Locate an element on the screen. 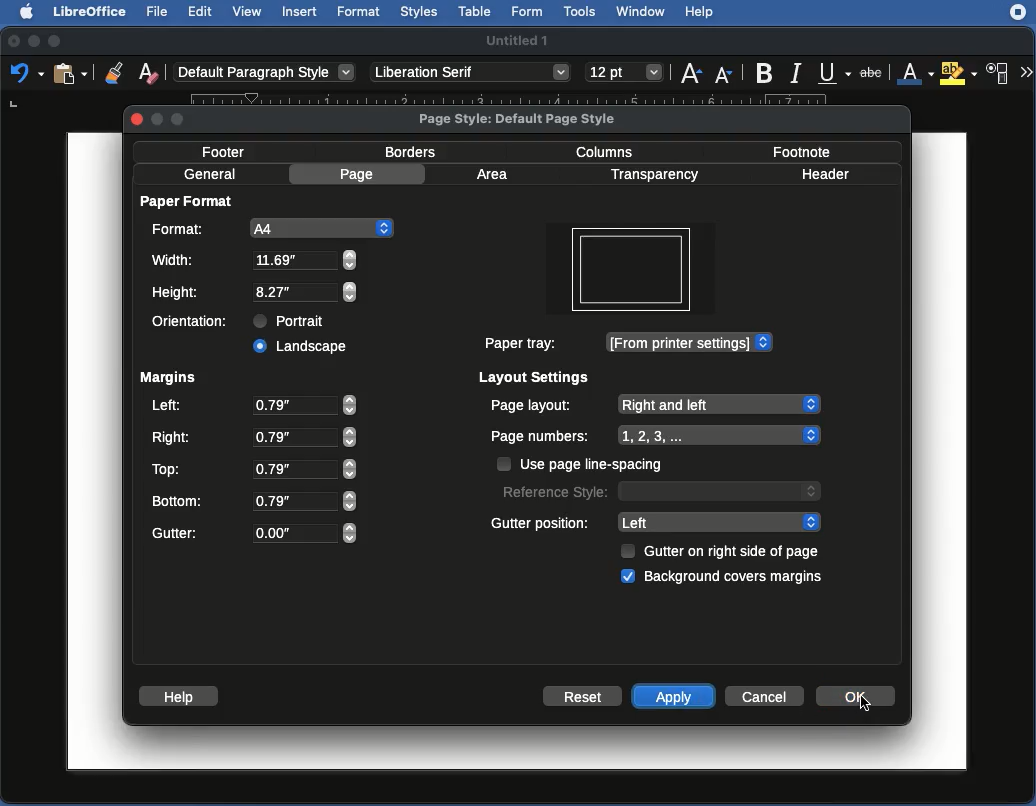  0.79" is located at coordinates (304, 405).